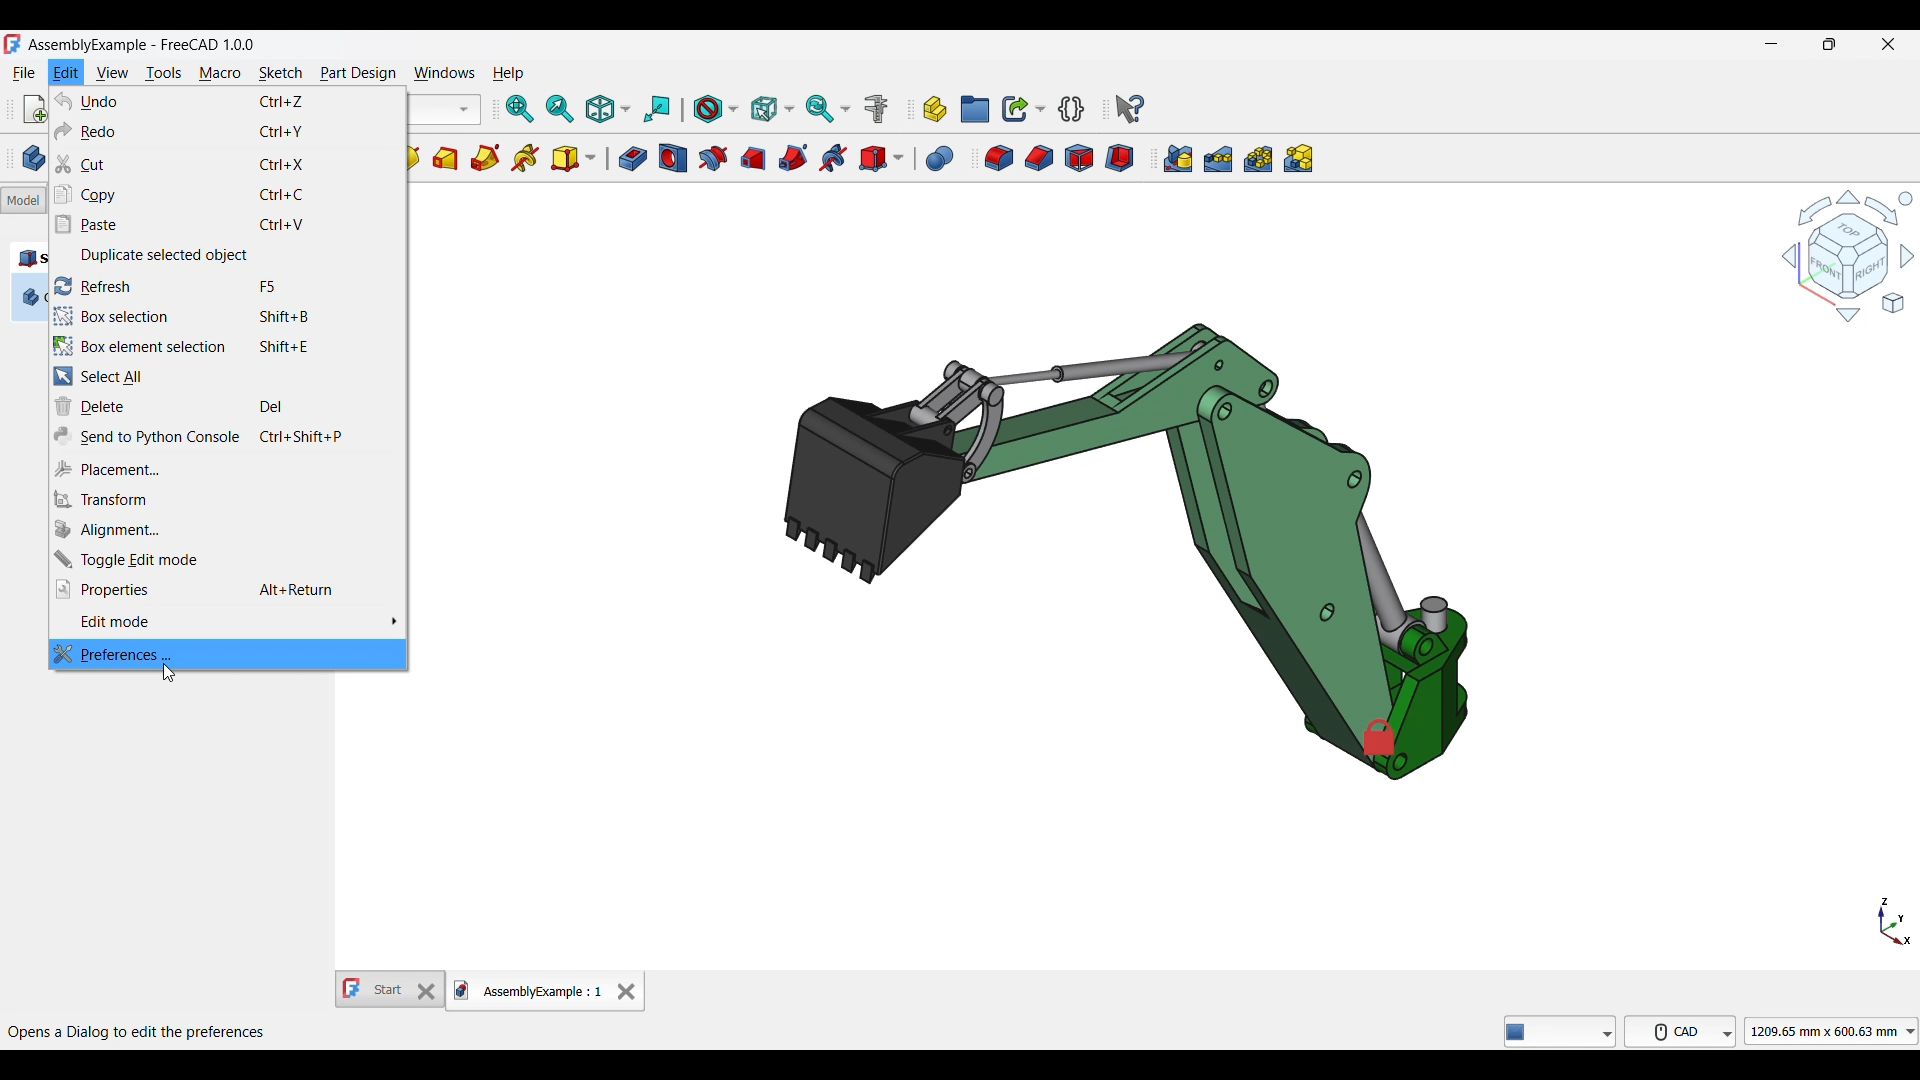 The height and width of the screenshot is (1080, 1920). I want to click on Preferences, highlighted, so click(228, 651).